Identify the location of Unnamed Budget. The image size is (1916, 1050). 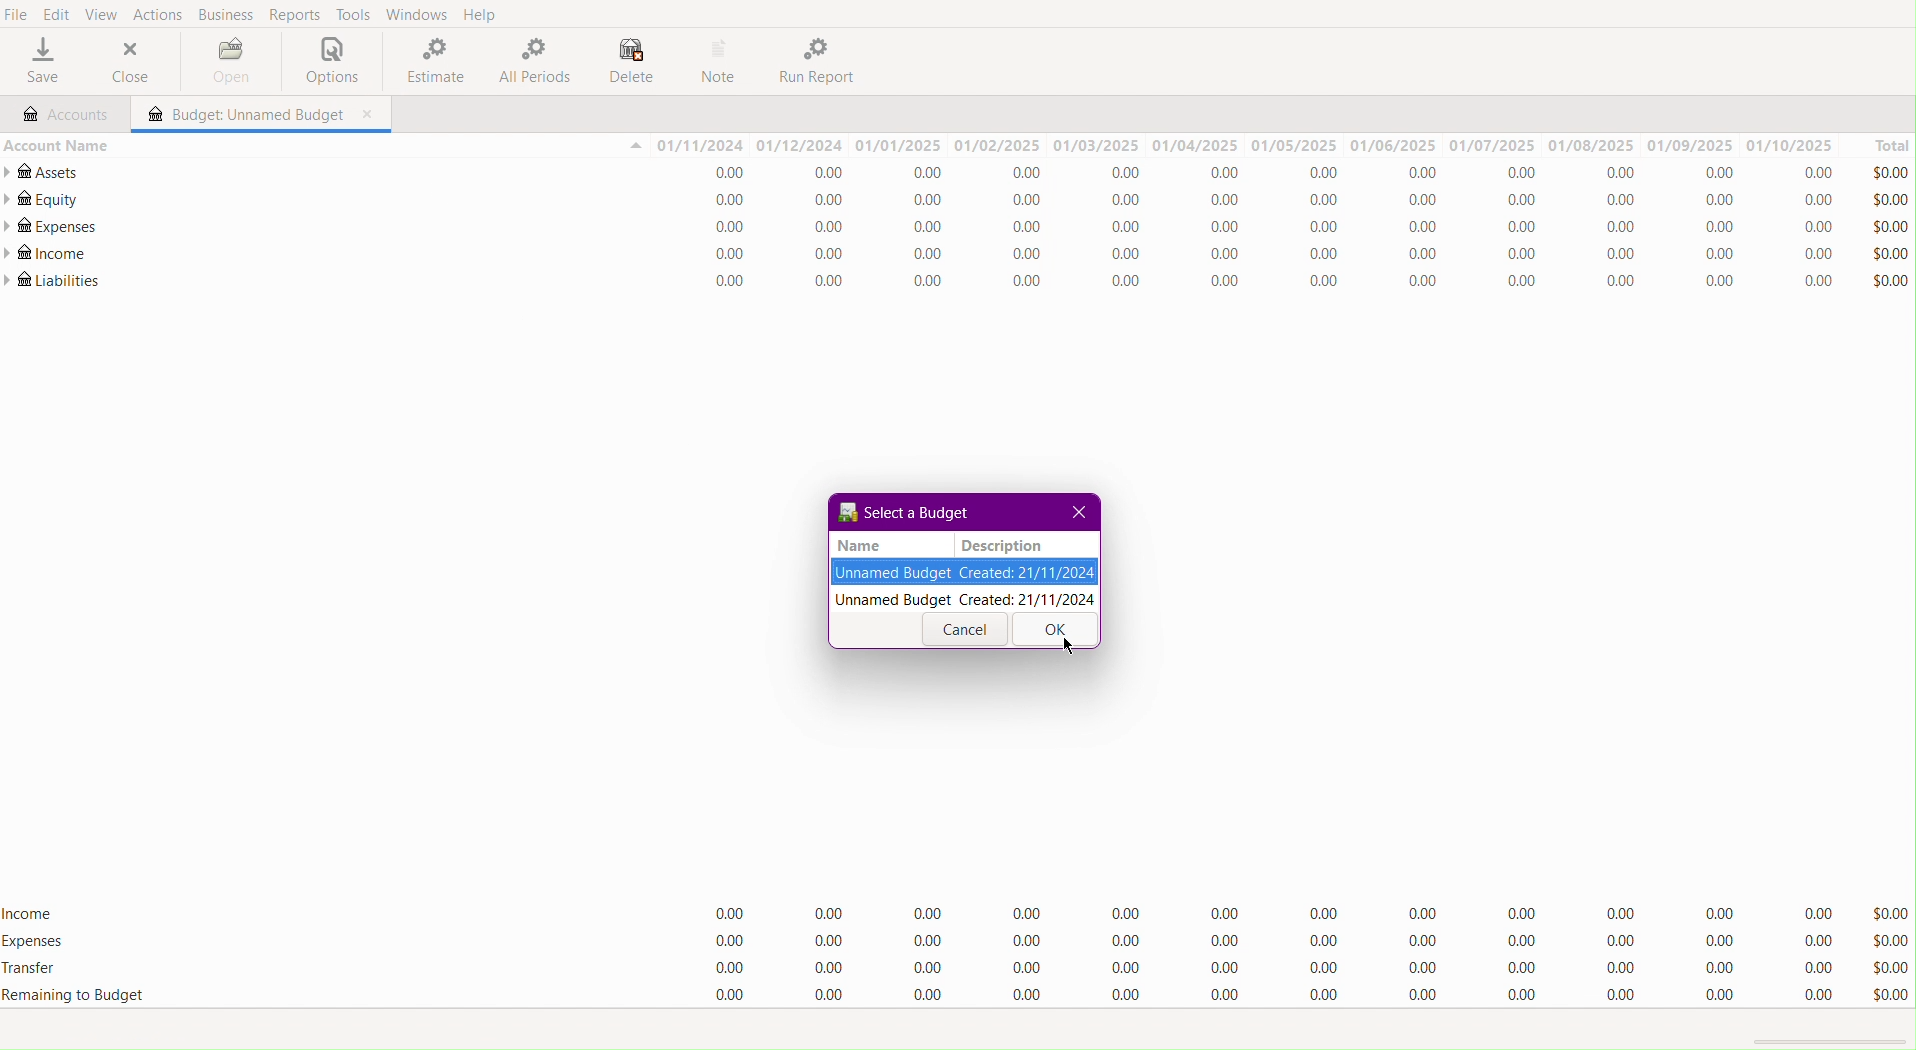
(966, 600).